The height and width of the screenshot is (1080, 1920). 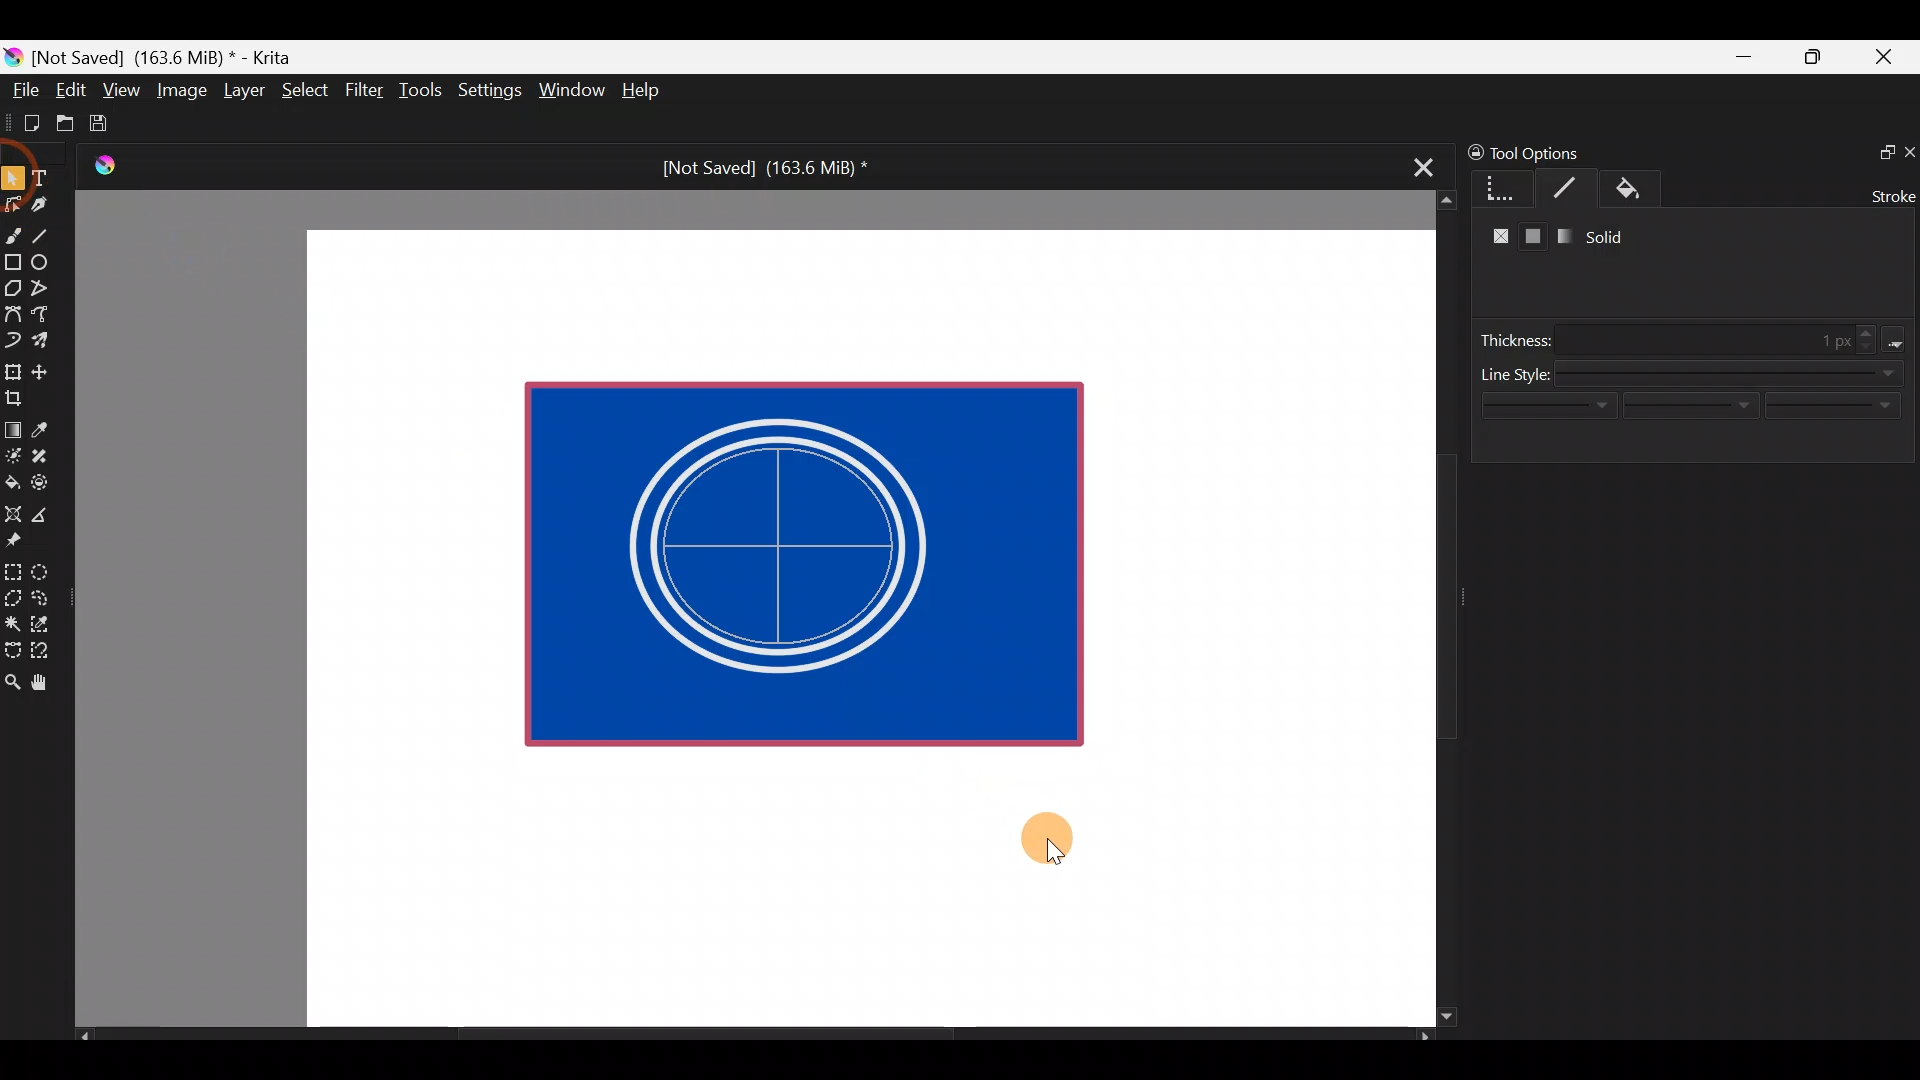 I want to click on Image, so click(x=181, y=90).